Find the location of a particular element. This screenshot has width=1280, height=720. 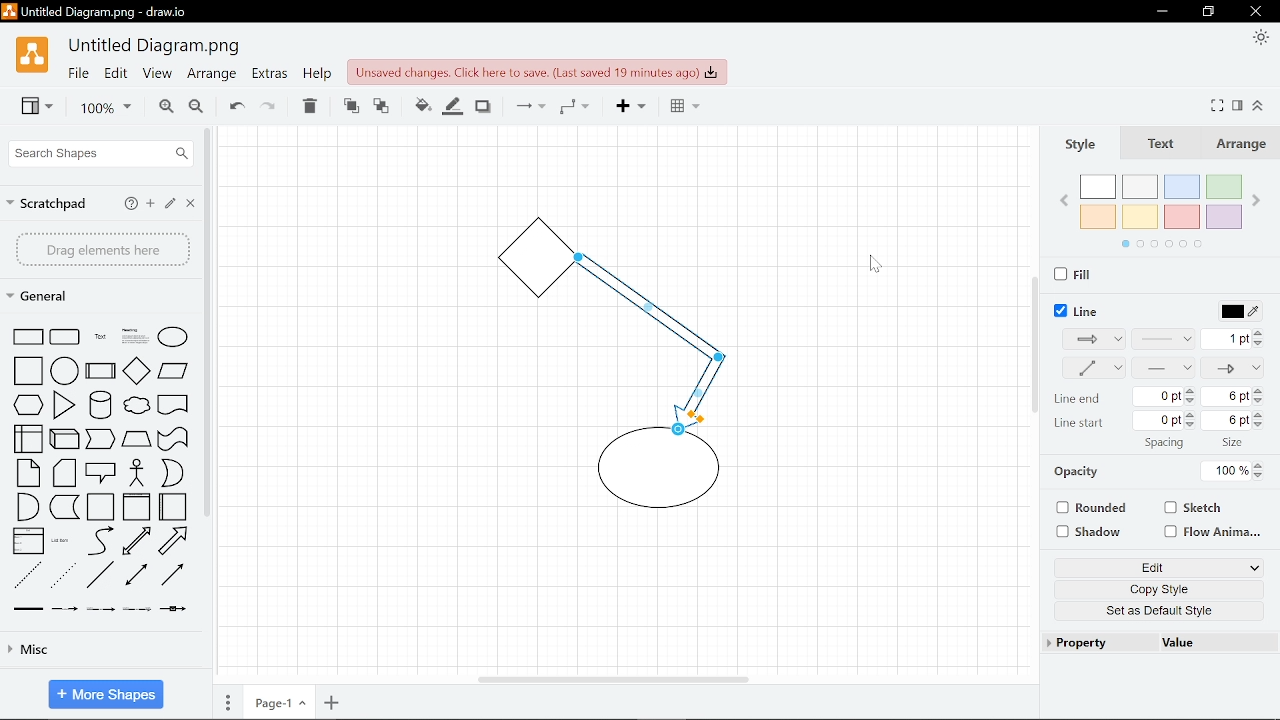

copy style is located at coordinates (1157, 587).